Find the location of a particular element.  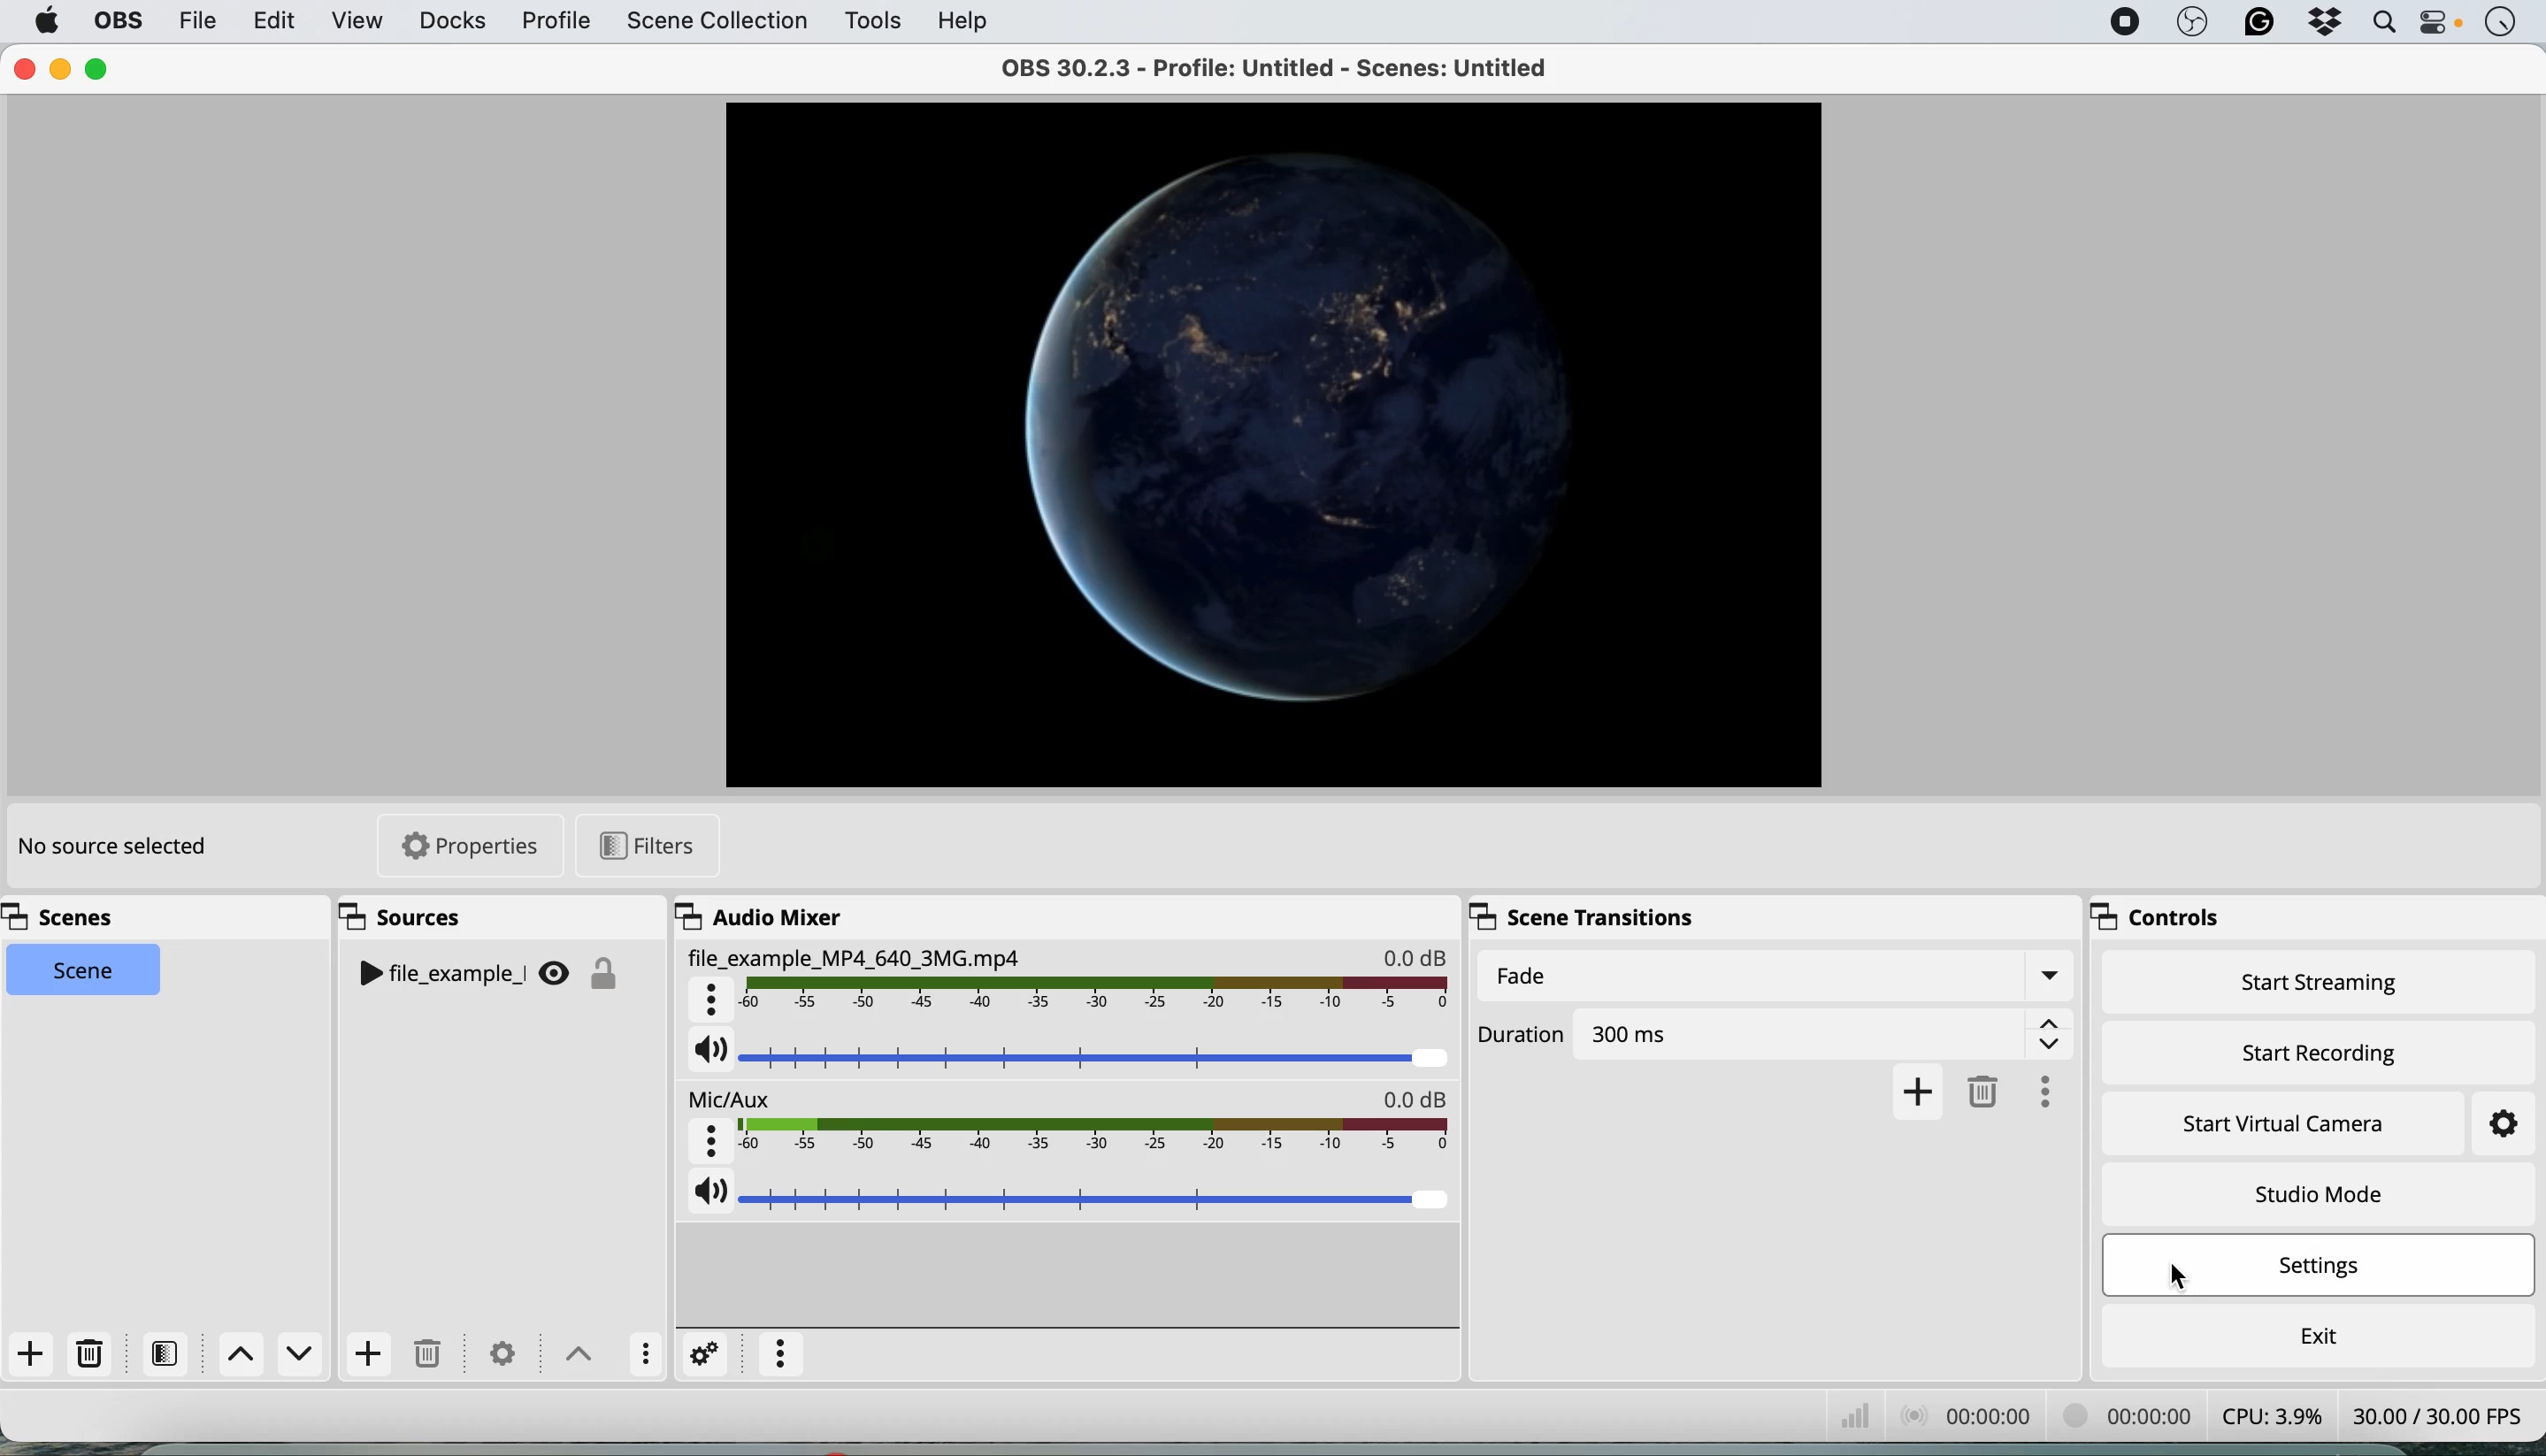

grammarly is located at coordinates (2254, 25).